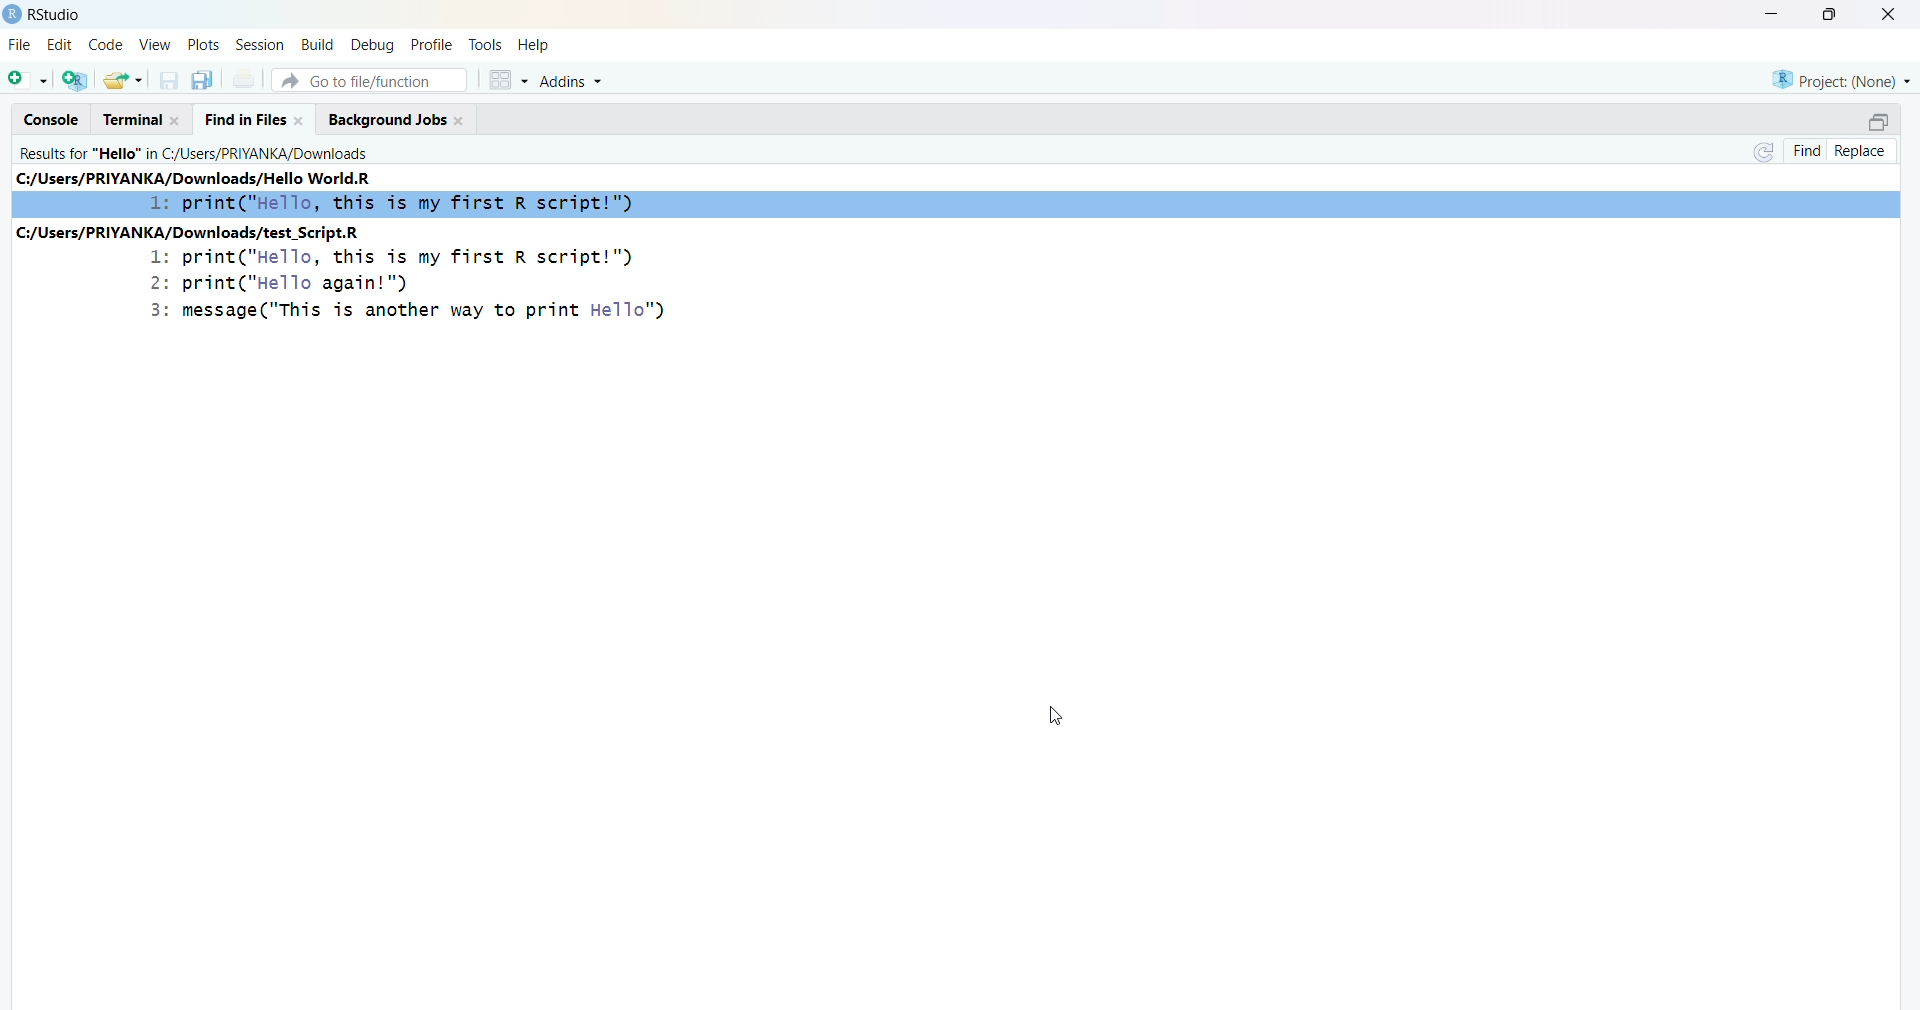  Describe the element at coordinates (320, 45) in the screenshot. I see `build` at that location.